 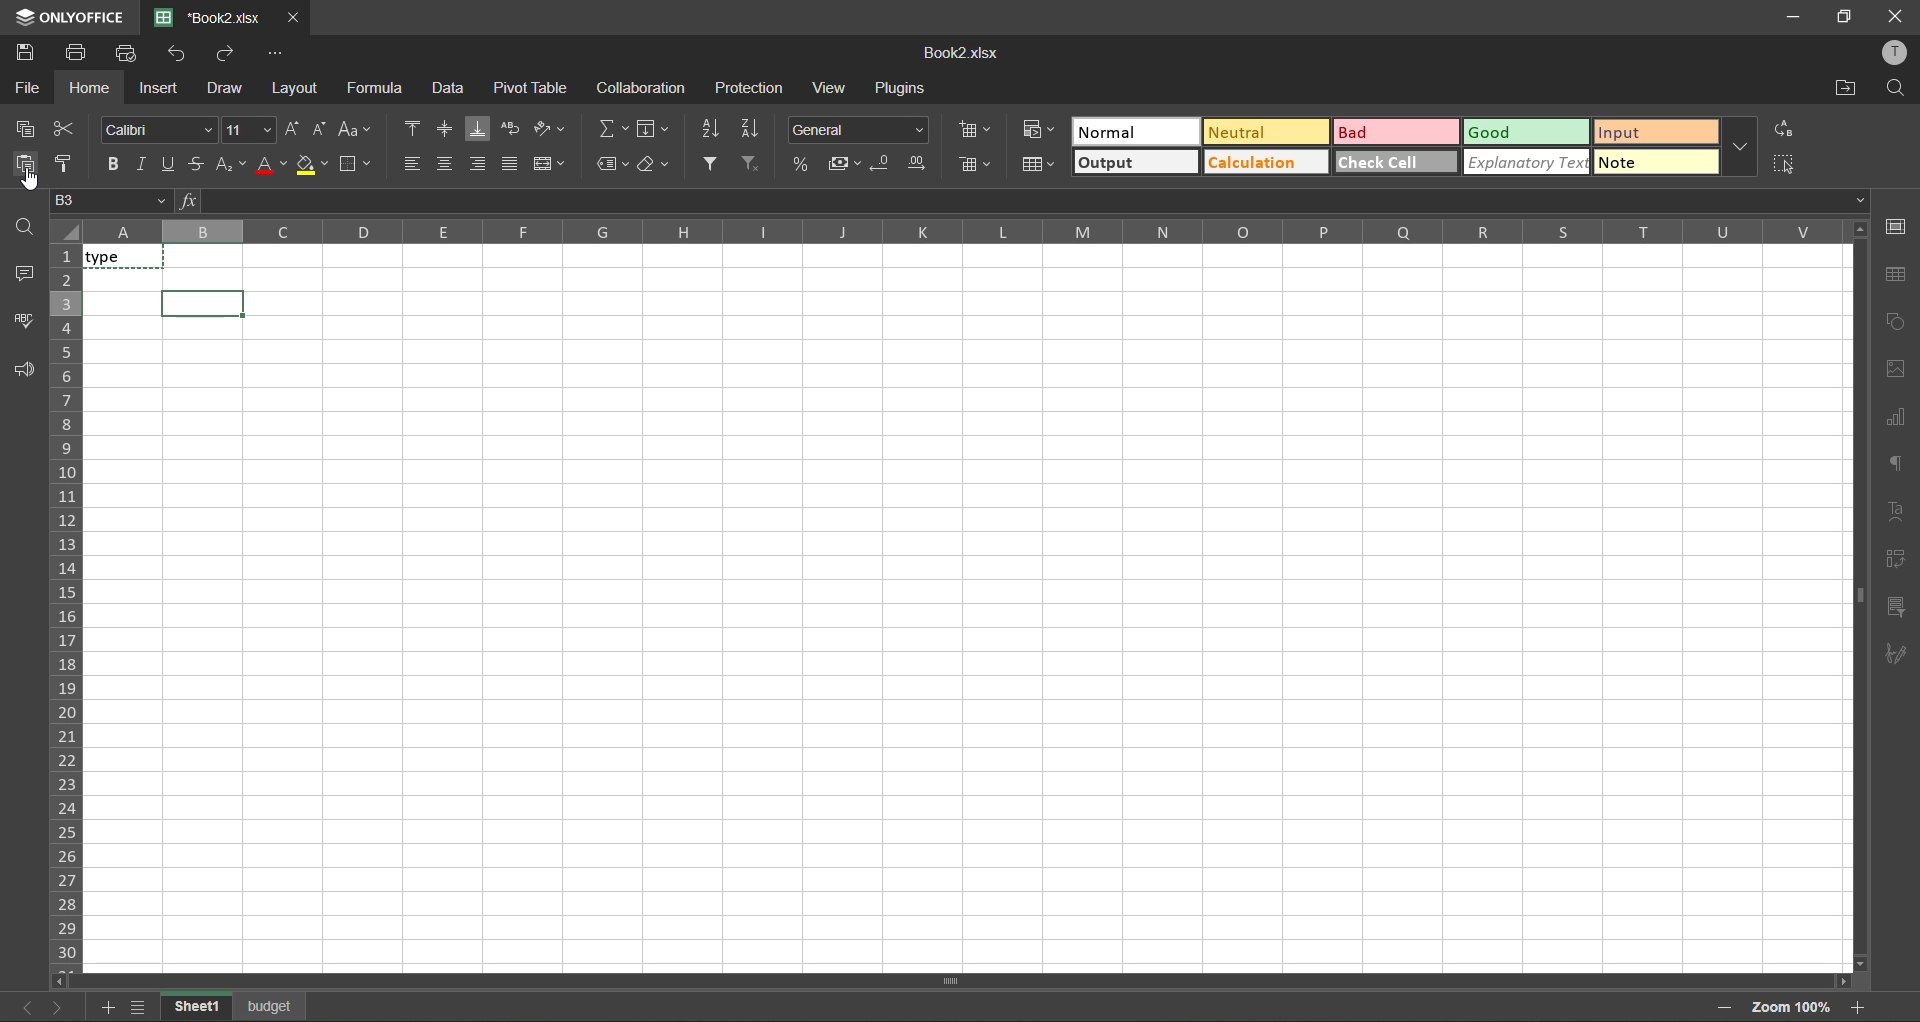 What do you see at coordinates (972, 646) in the screenshot?
I see `cell input` at bounding box center [972, 646].